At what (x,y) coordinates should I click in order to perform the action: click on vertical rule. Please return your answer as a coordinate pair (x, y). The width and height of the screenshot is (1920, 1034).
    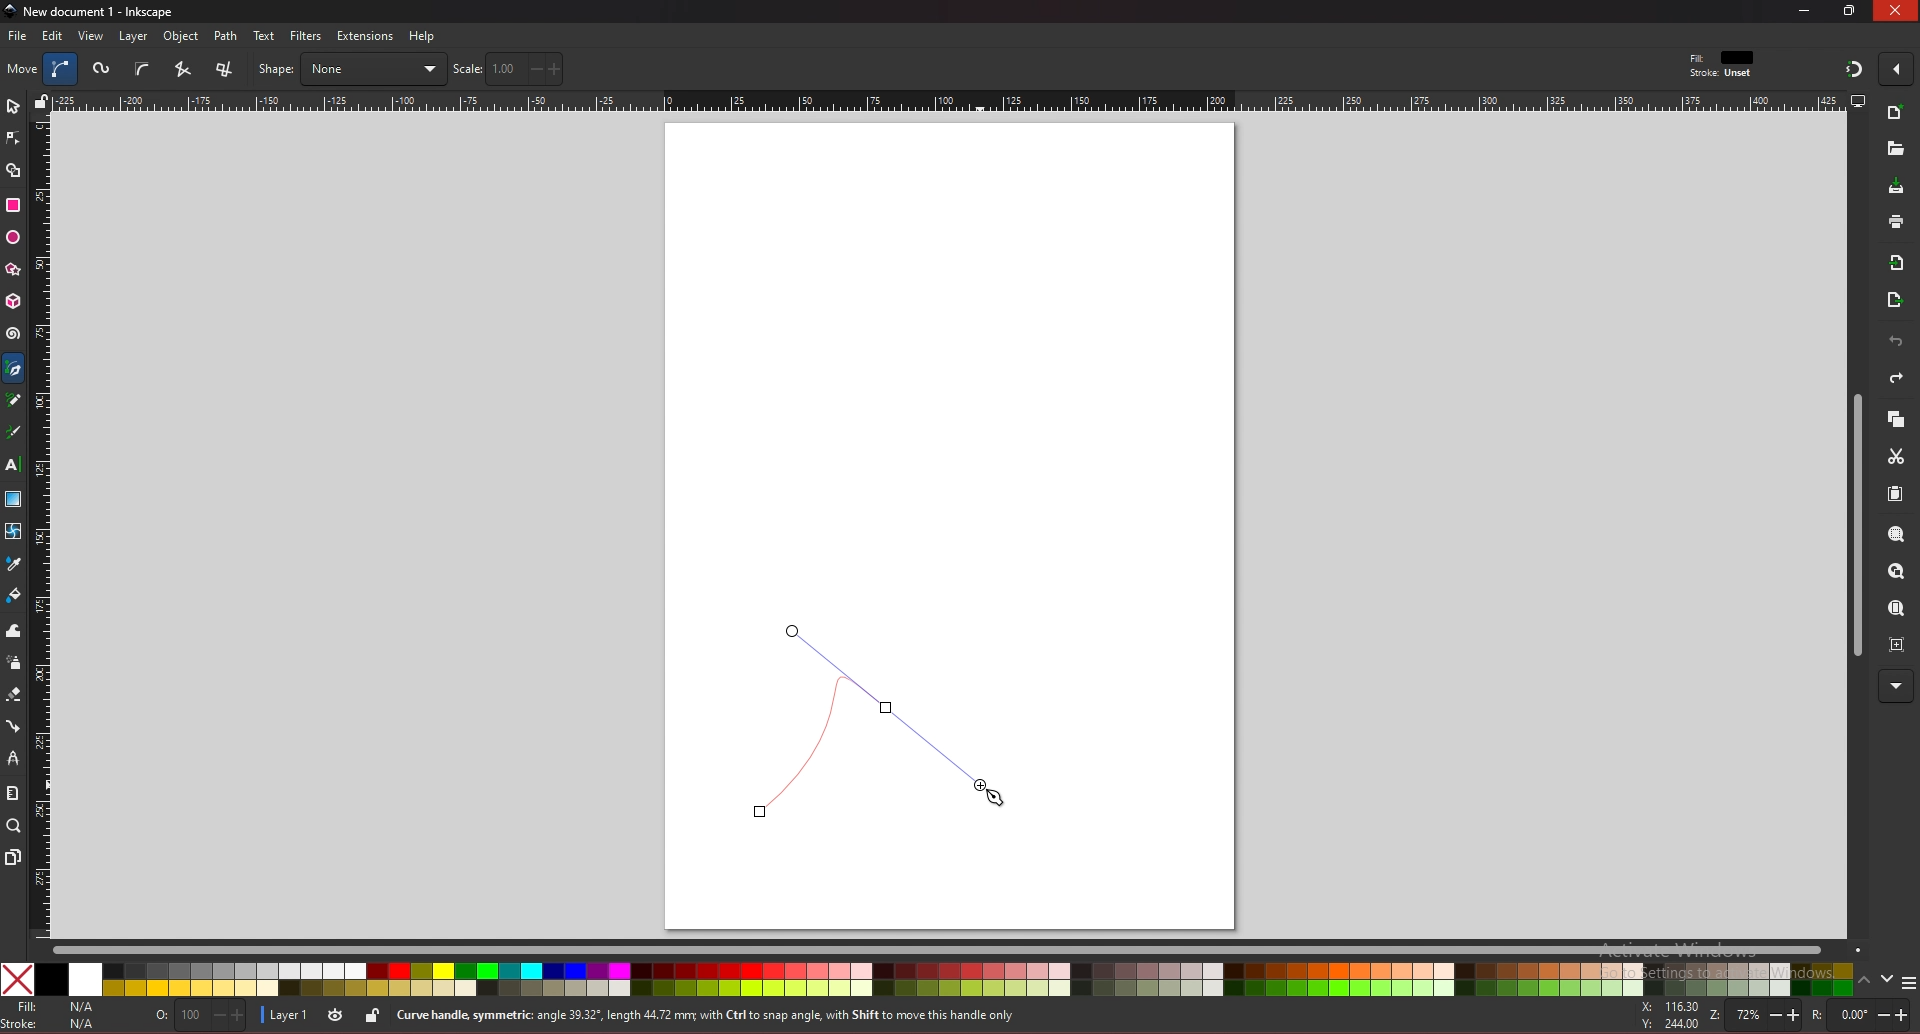
    Looking at the image, I should click on (40, 528).